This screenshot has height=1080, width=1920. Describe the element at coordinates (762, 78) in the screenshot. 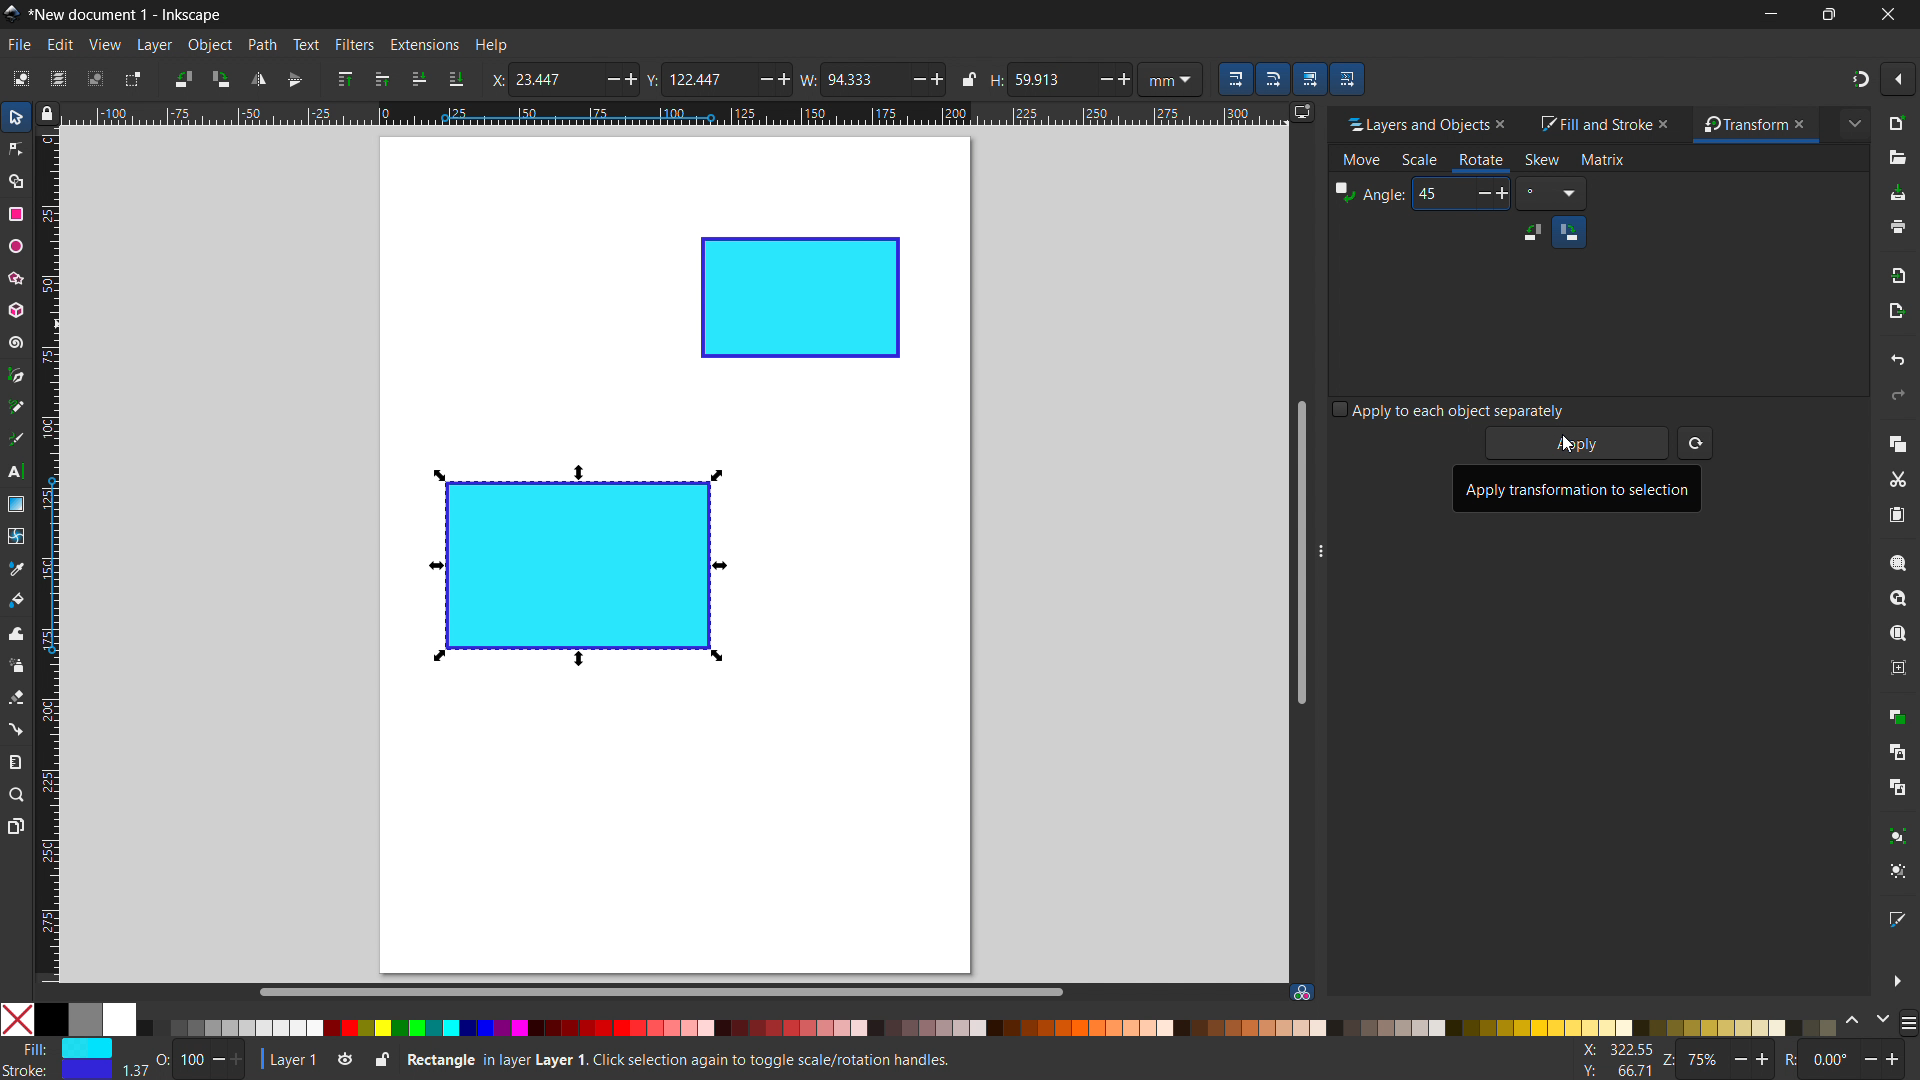

I see `Minus/ Decrease` at that location.